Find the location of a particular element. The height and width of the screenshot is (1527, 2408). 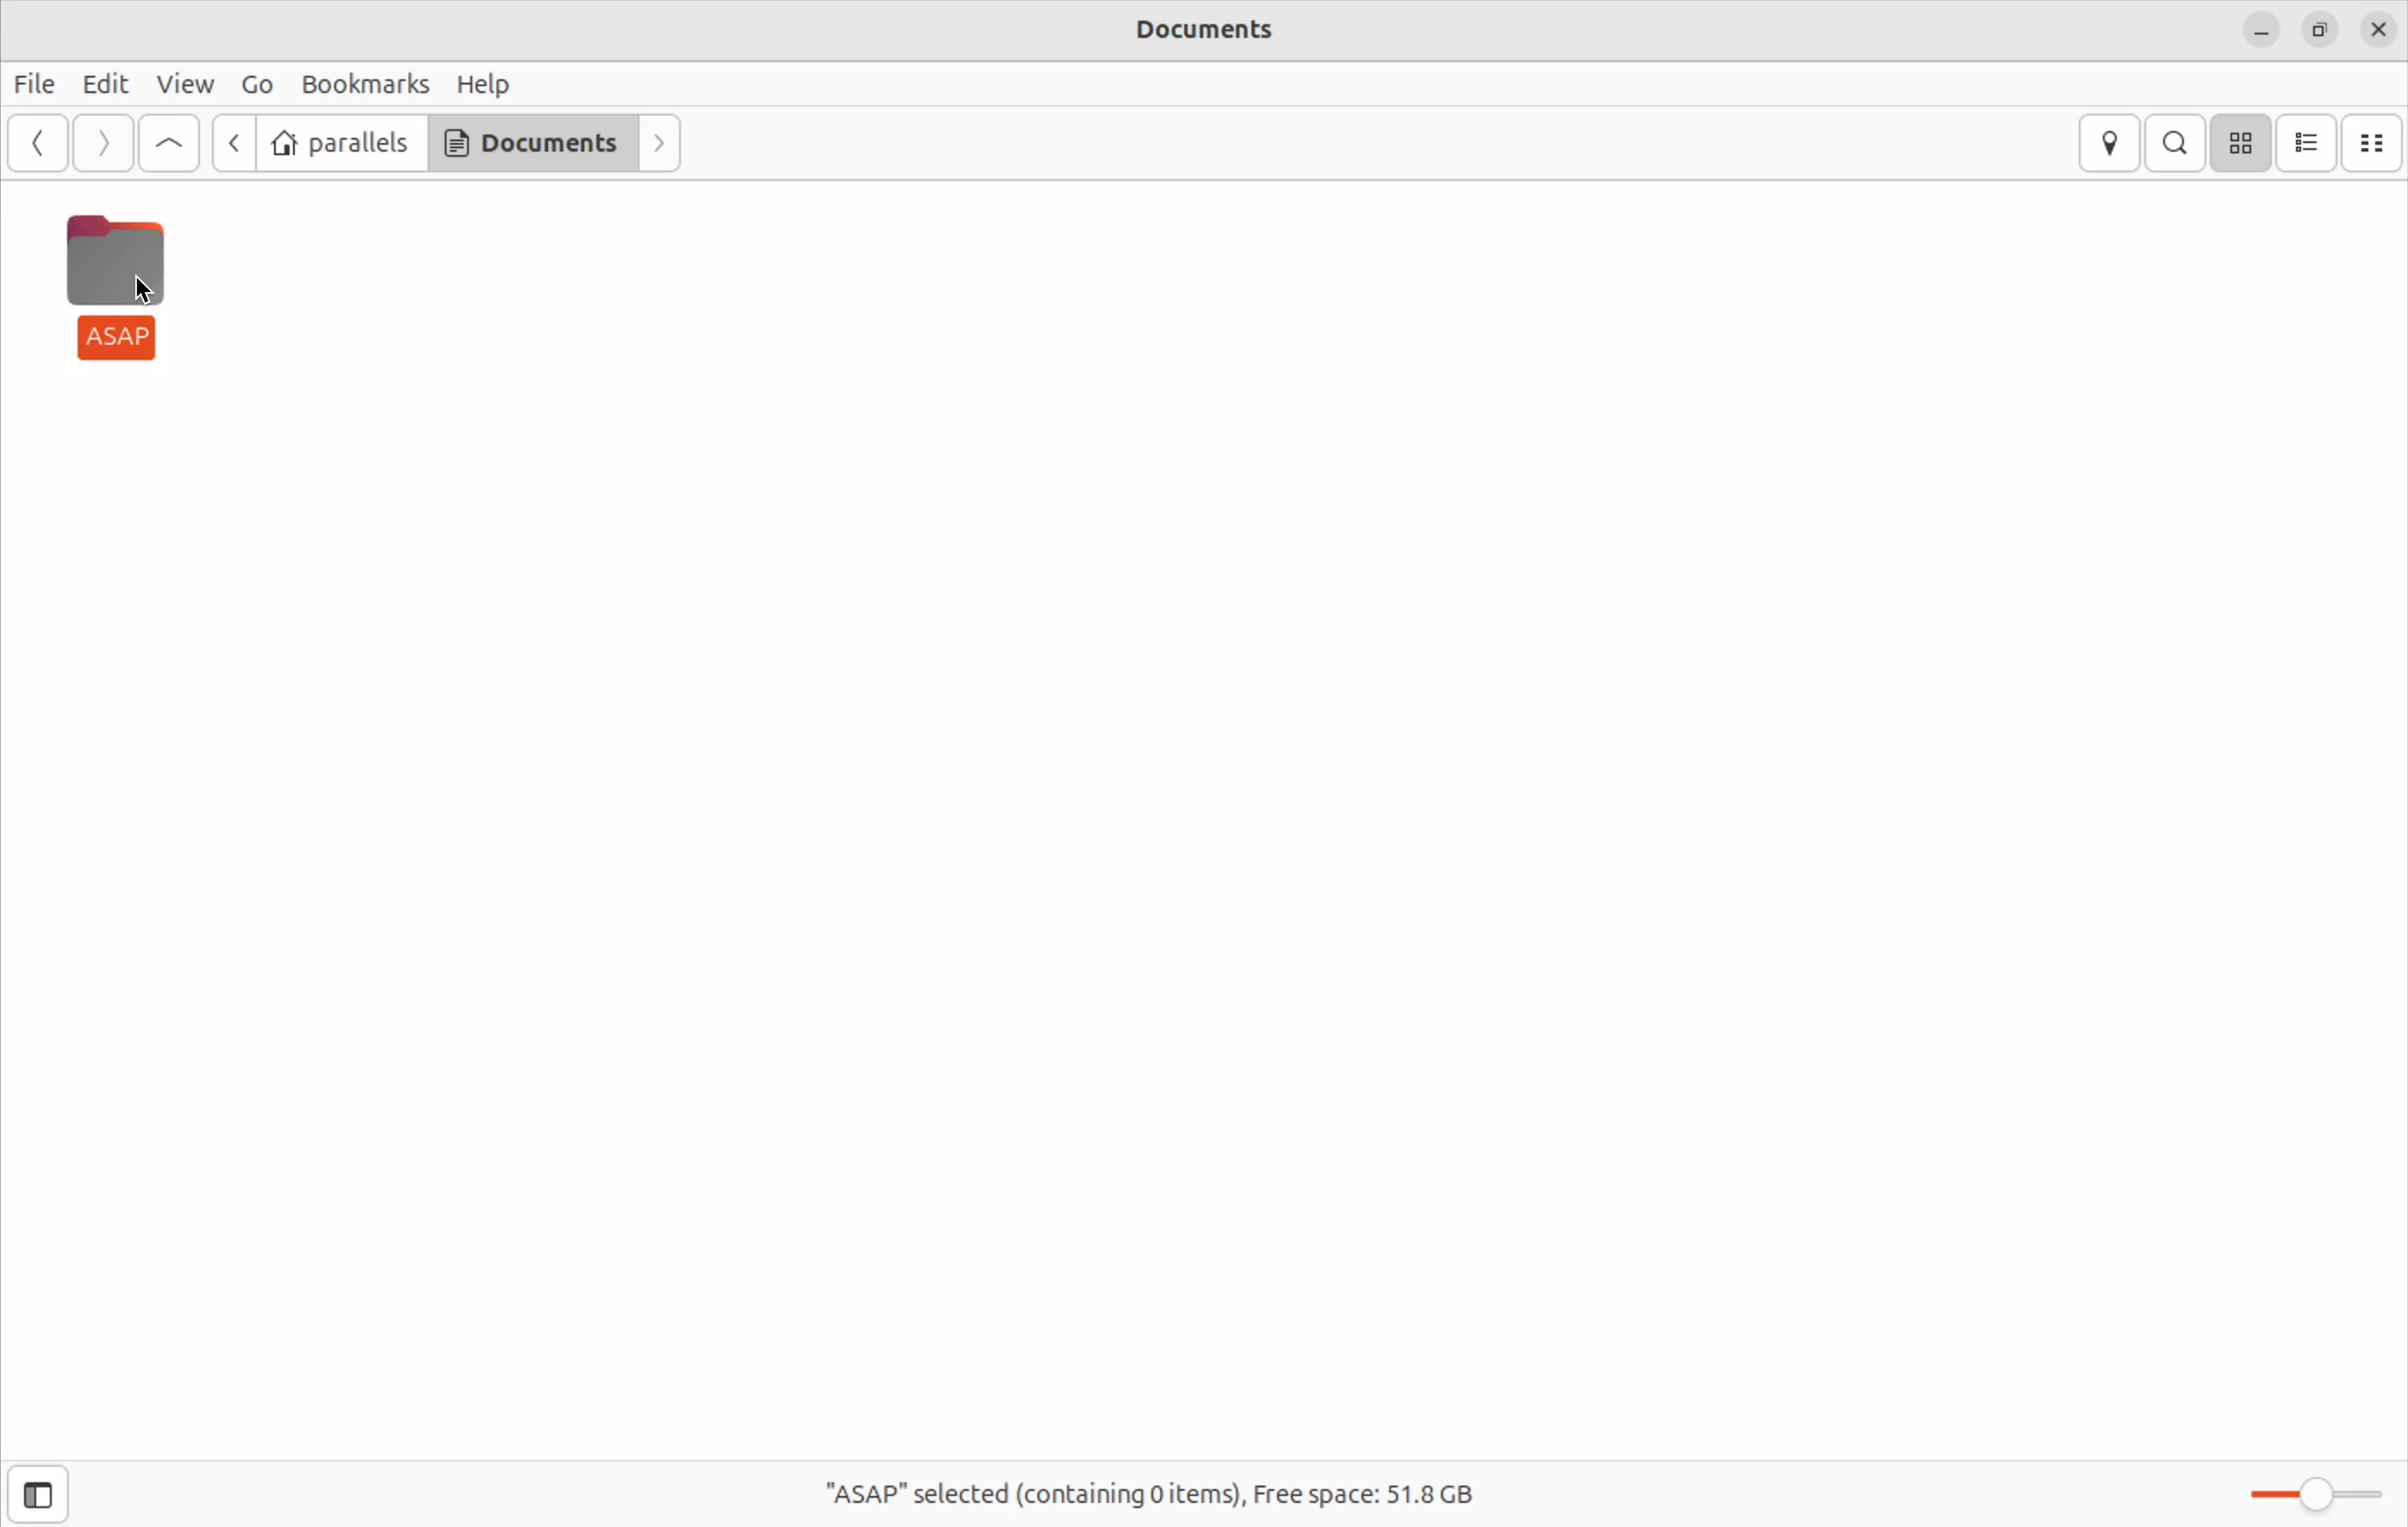

File is located at coordinates (37, 86).